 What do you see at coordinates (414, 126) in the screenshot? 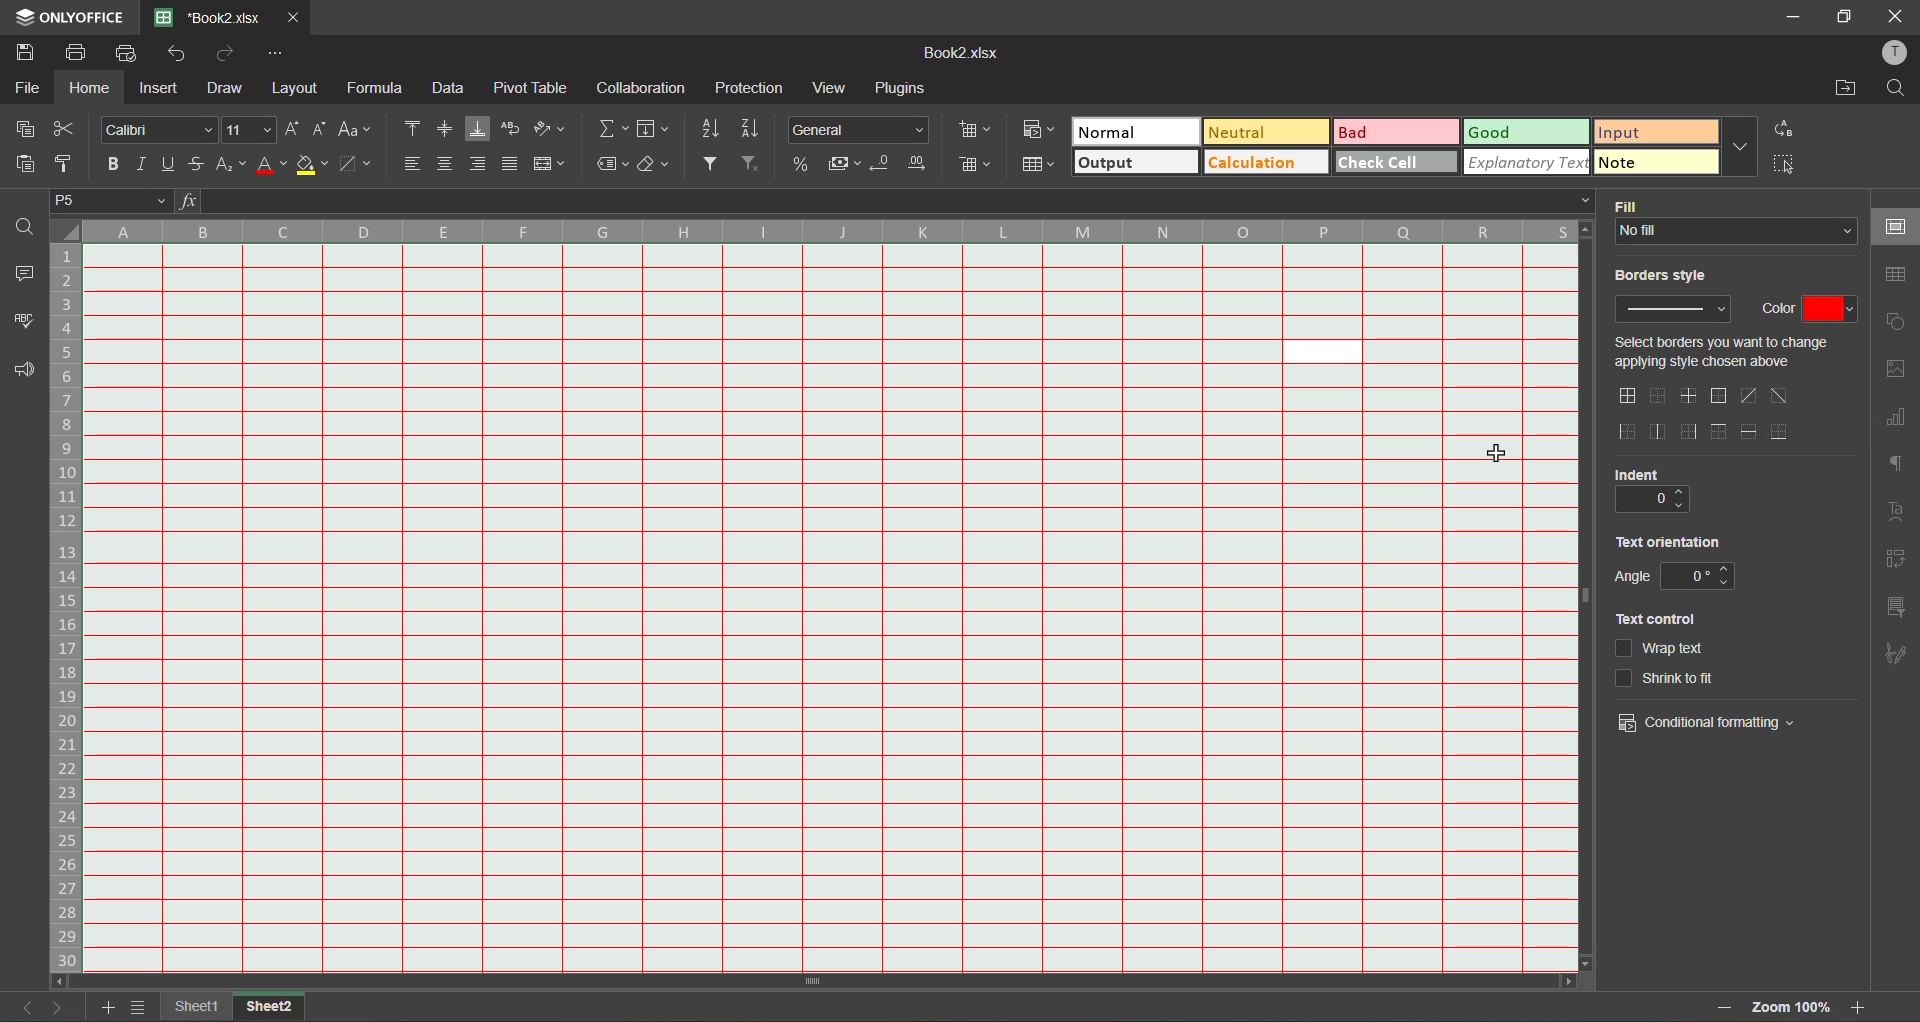
I see `align top` at bounding box center [414, 126].